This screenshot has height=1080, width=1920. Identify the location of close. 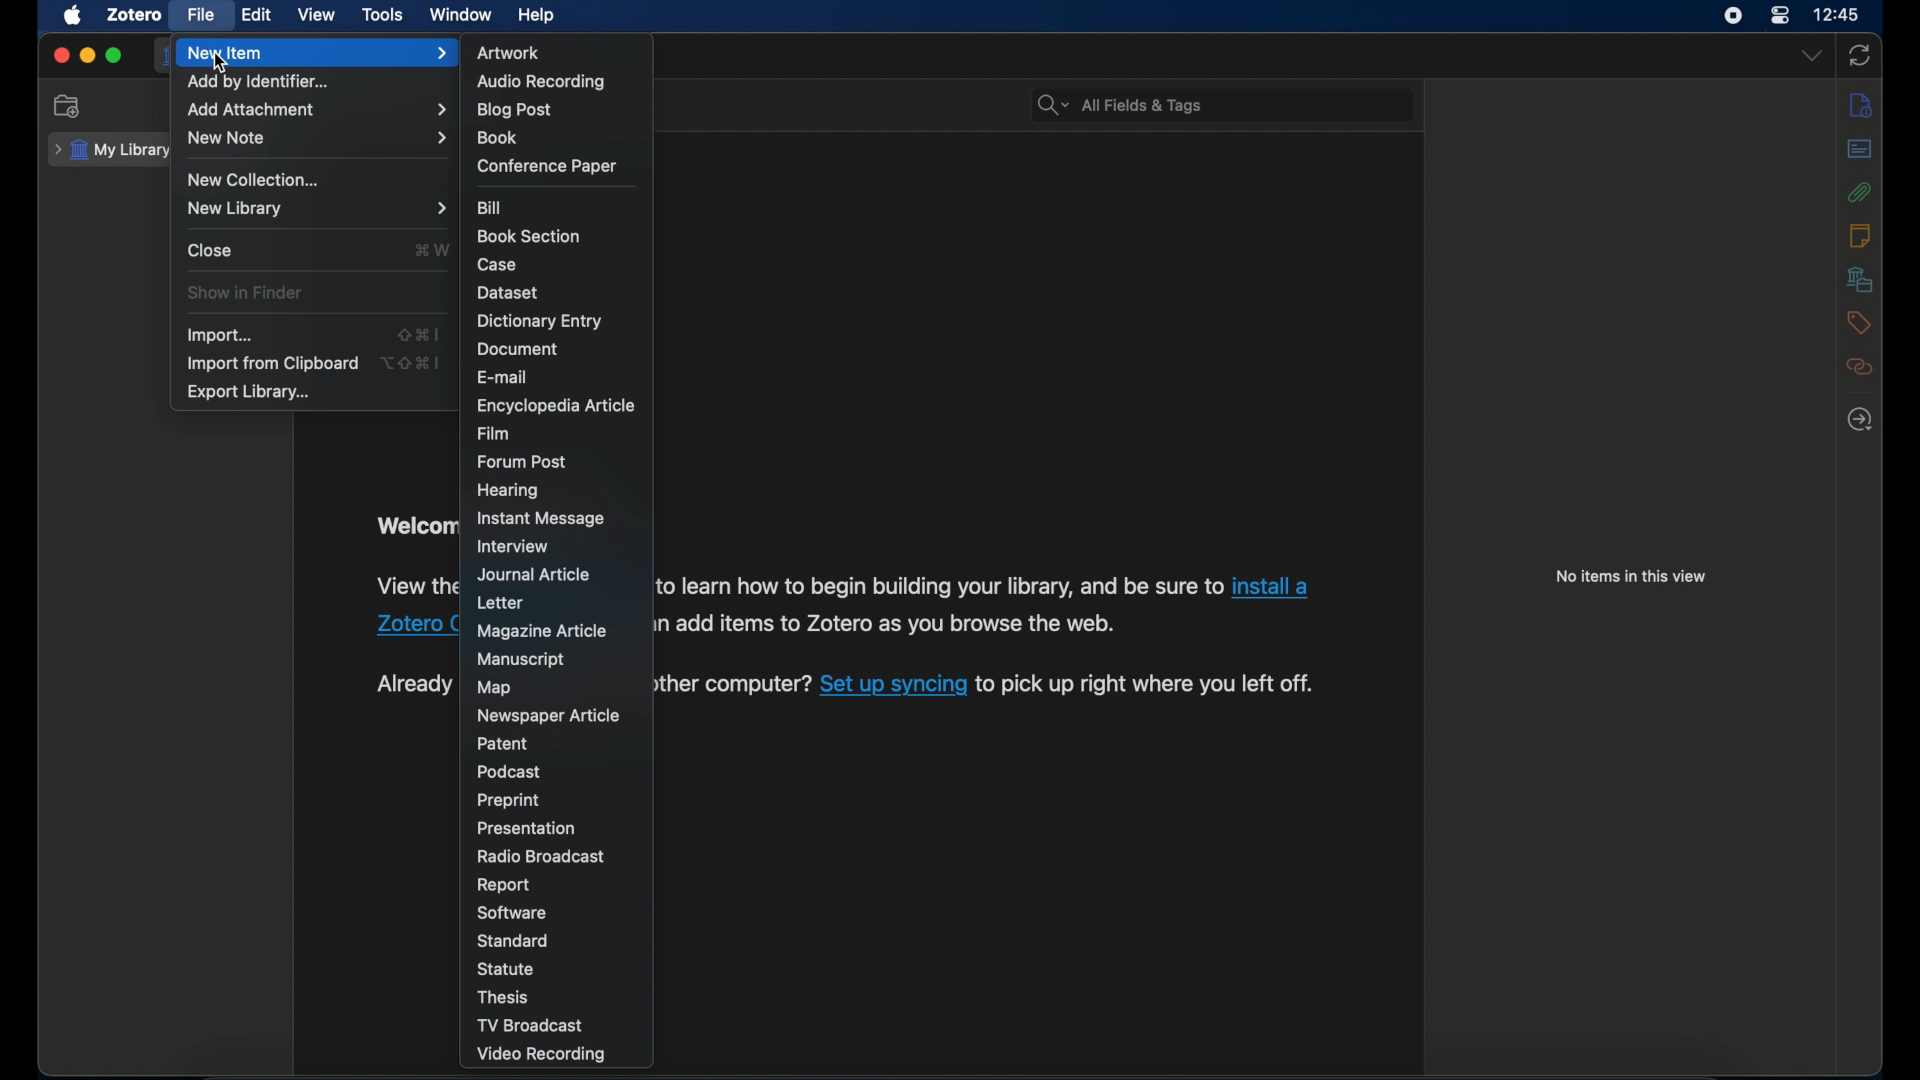
(60, 54).